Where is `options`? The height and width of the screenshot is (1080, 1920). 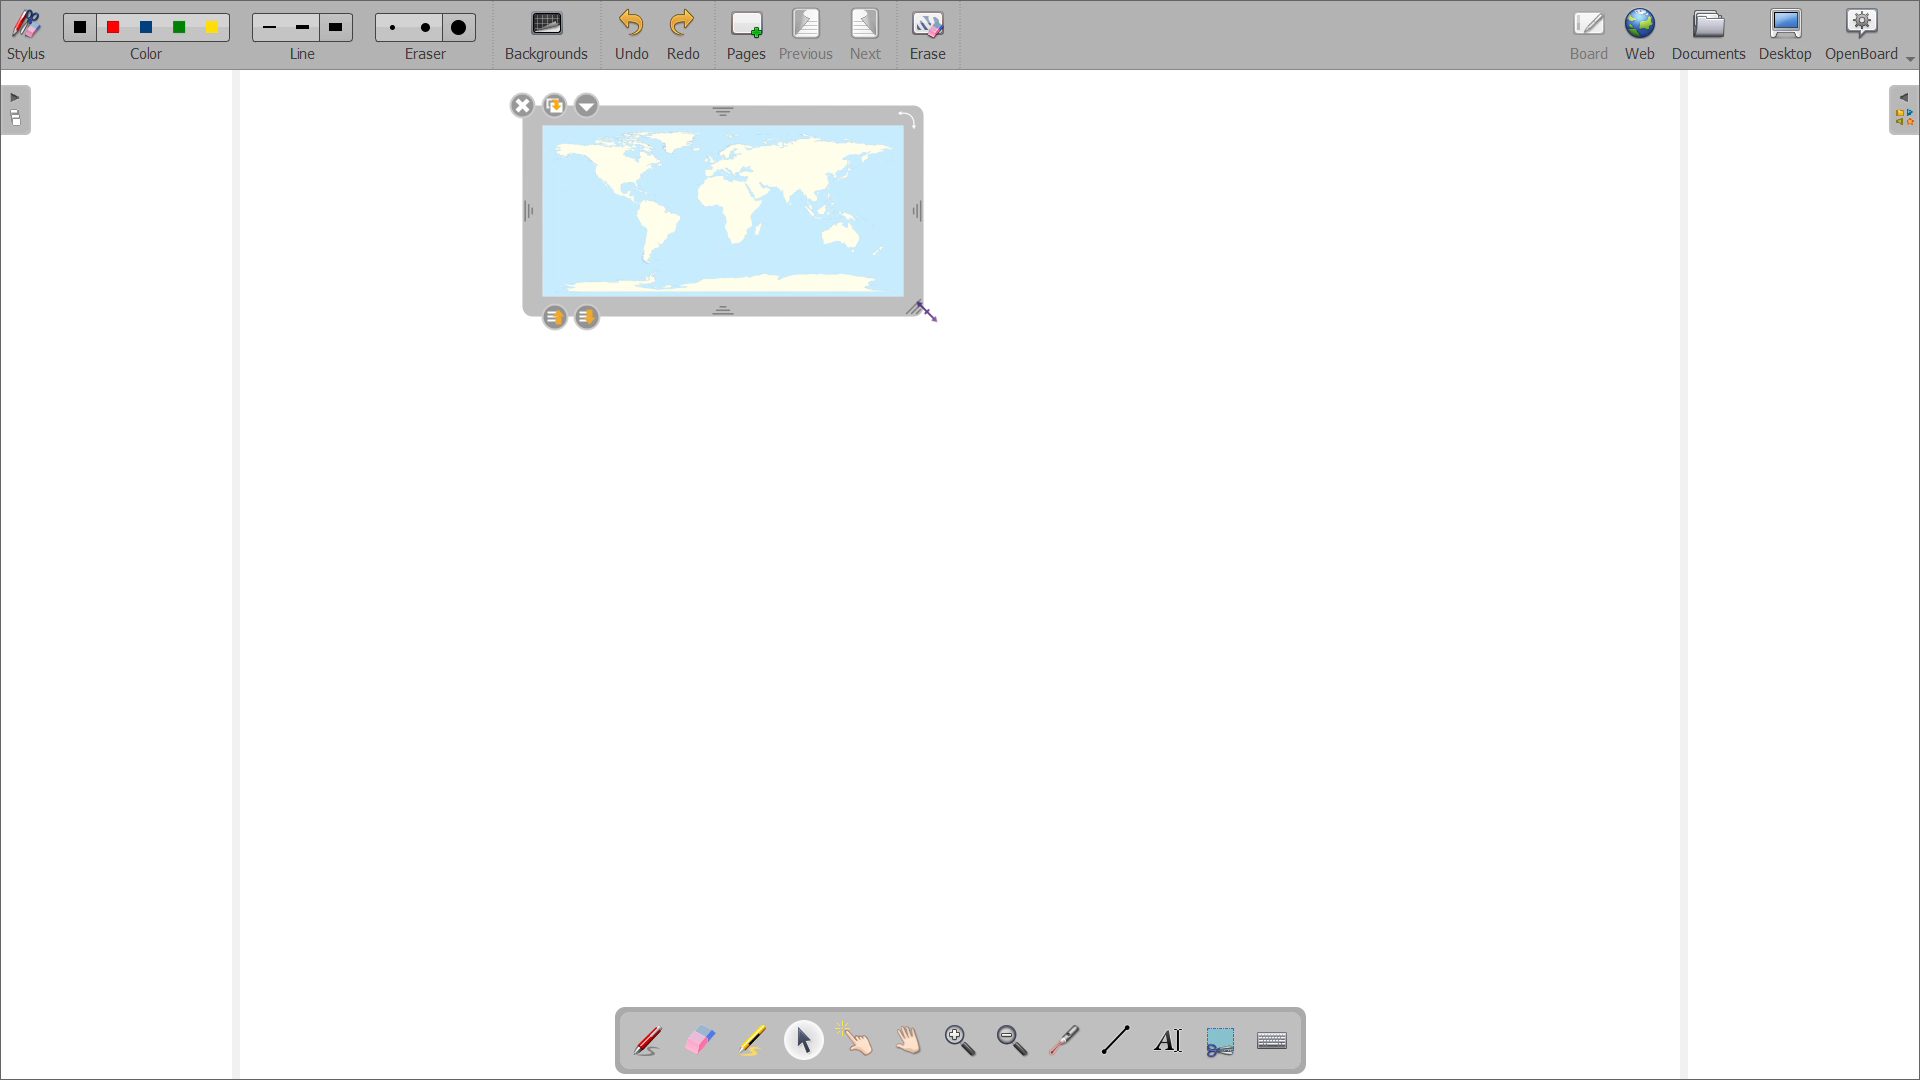 options is located at coordinates (587, 106).